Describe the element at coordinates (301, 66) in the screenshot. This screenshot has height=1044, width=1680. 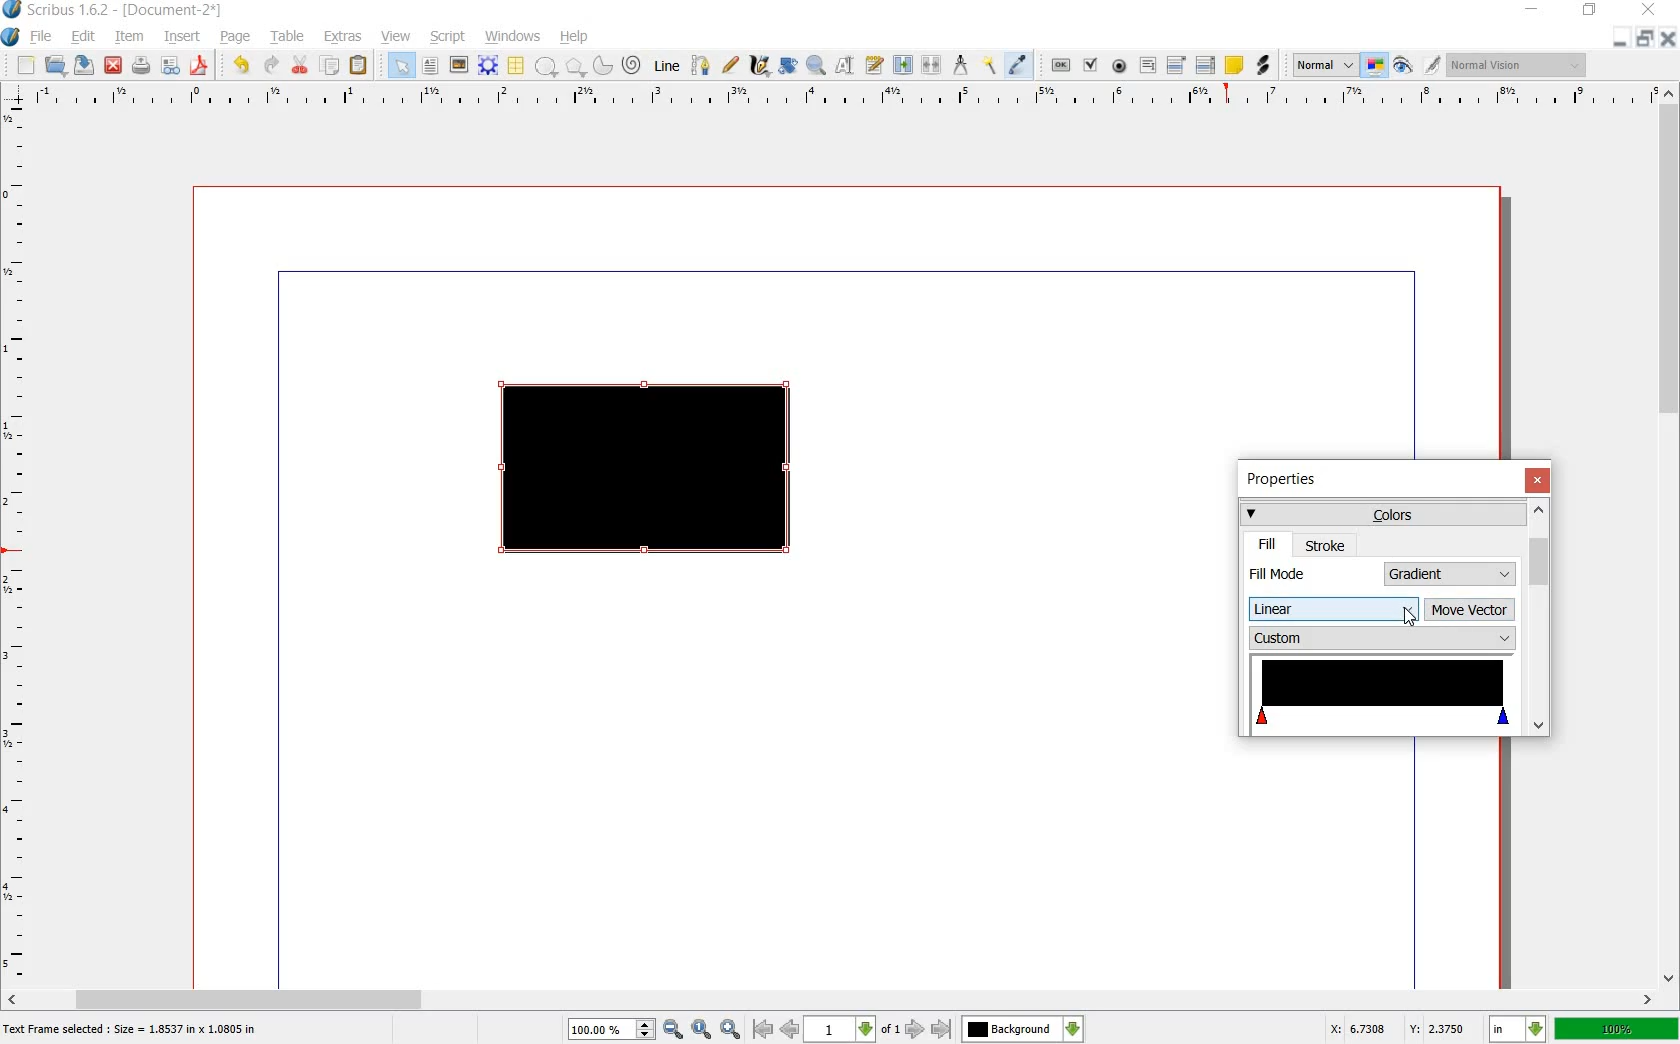
I see `cut` at that location.